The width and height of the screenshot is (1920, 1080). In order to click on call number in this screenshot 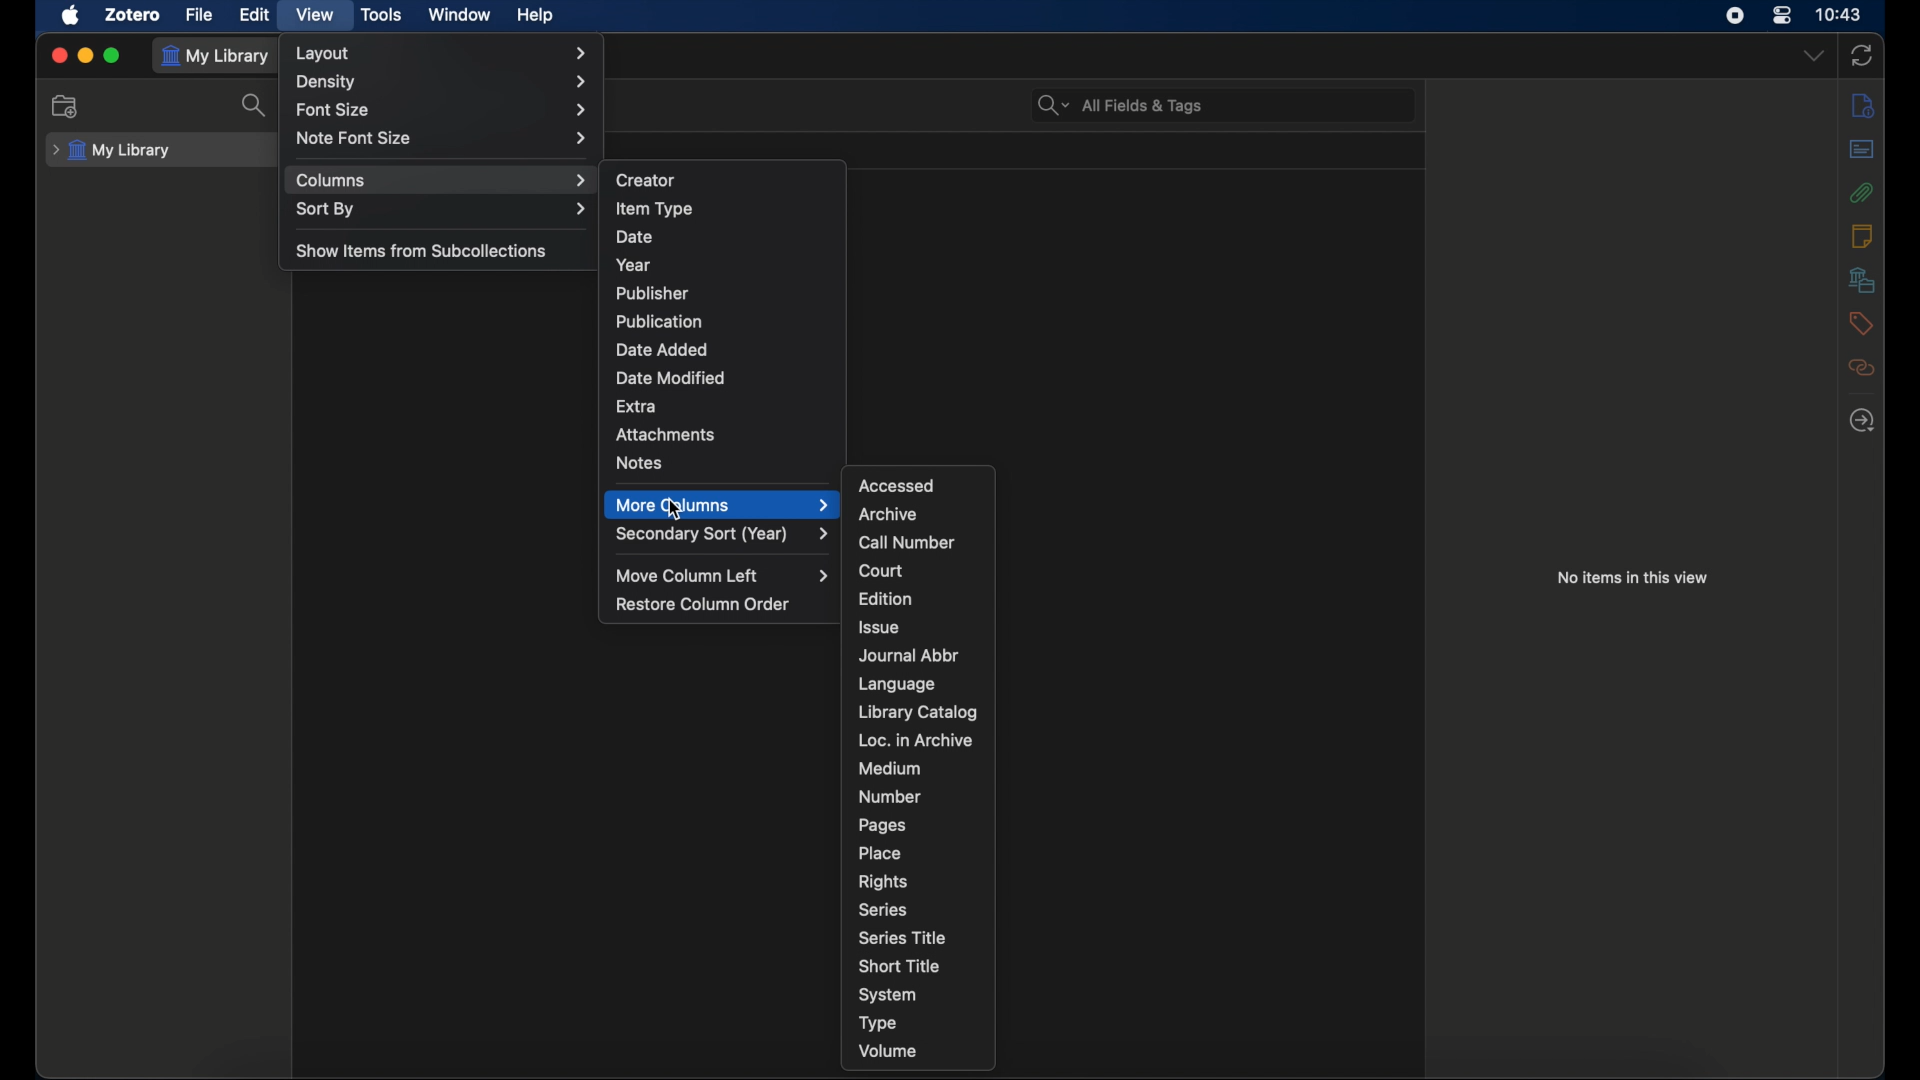, I will do `click(907, 541)`.